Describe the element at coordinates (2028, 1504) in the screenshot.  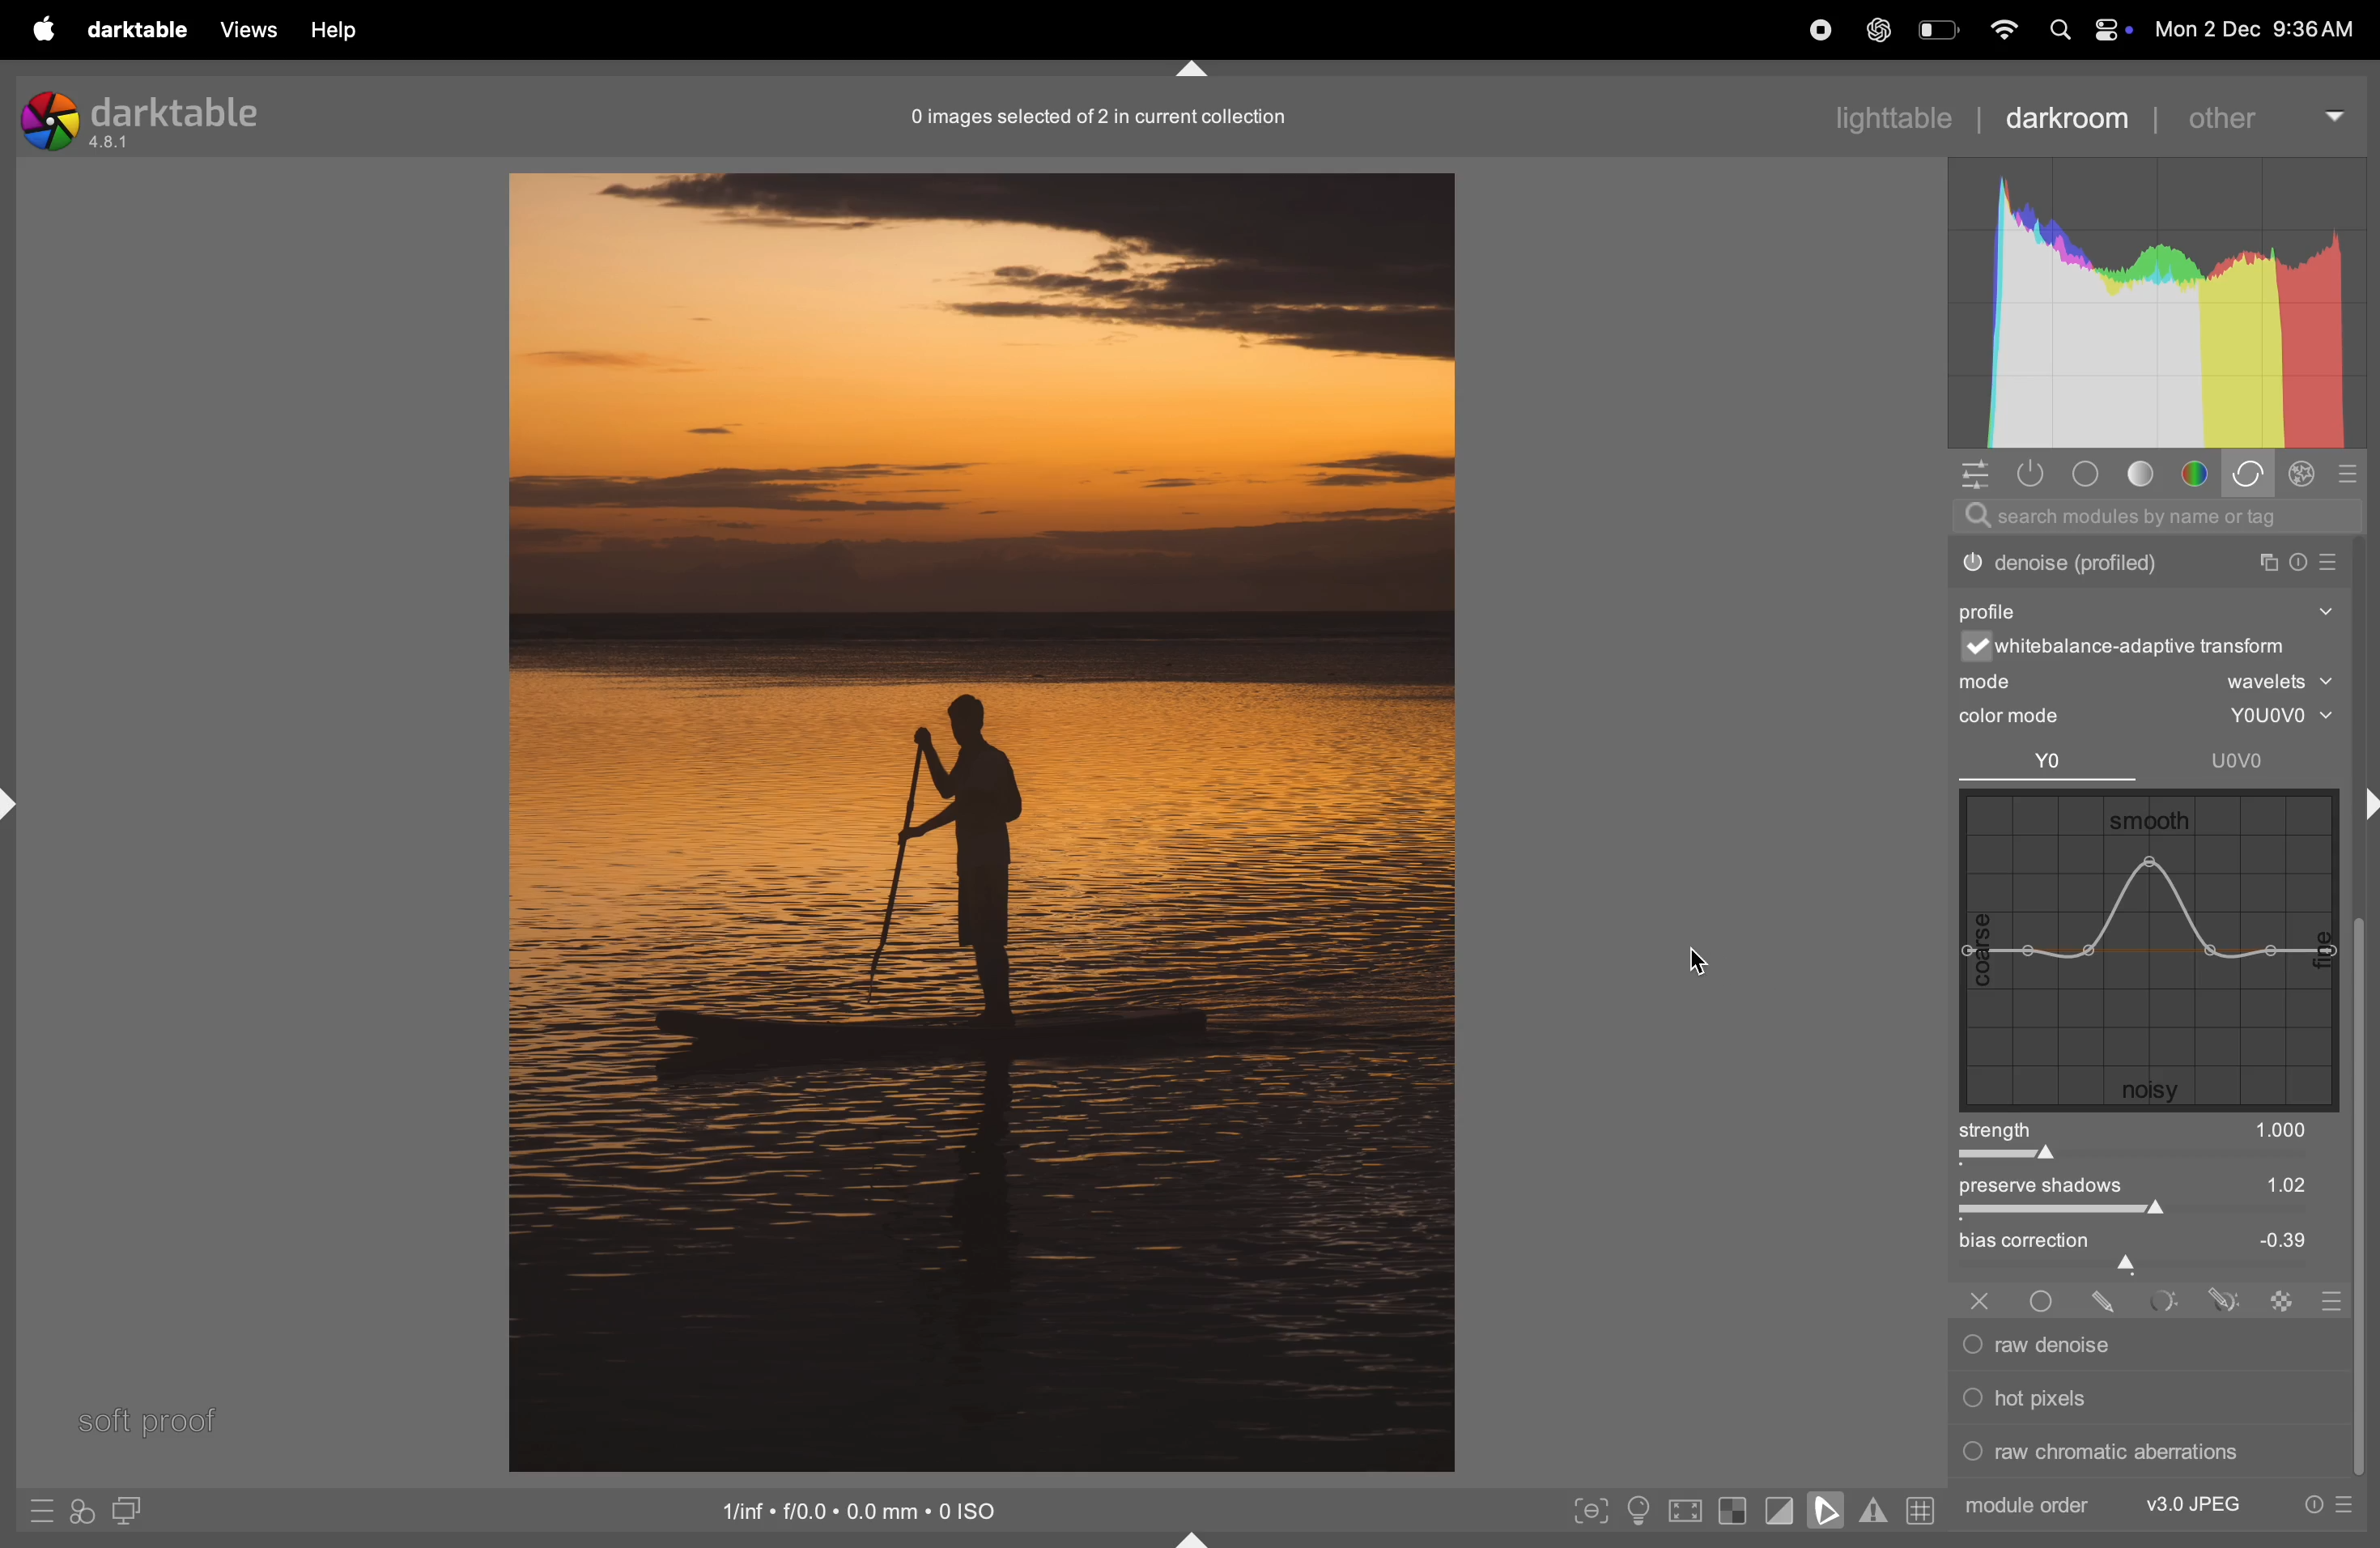
I see `module order` at that location.